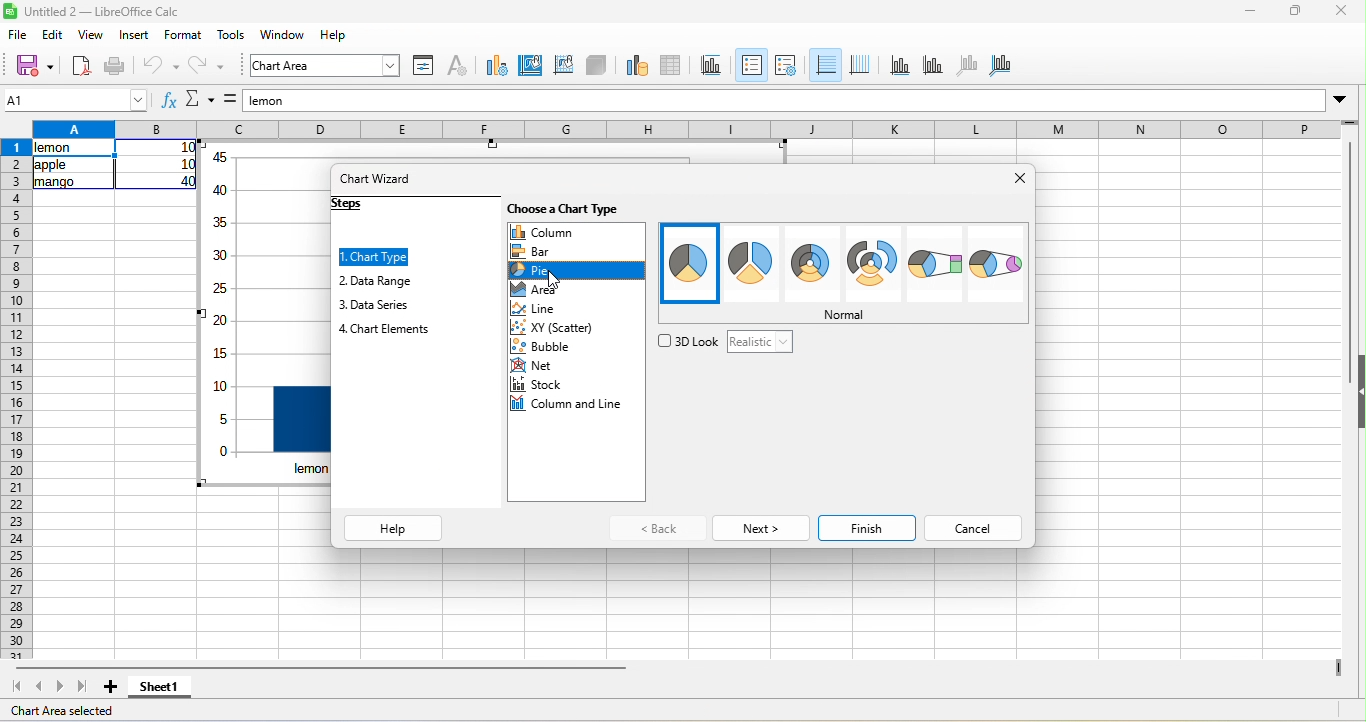 The image size is (1366, 722). What do you see at coordinates (376, 307) in the screenshot?
I see `data series` at bounding box center [376, 307].